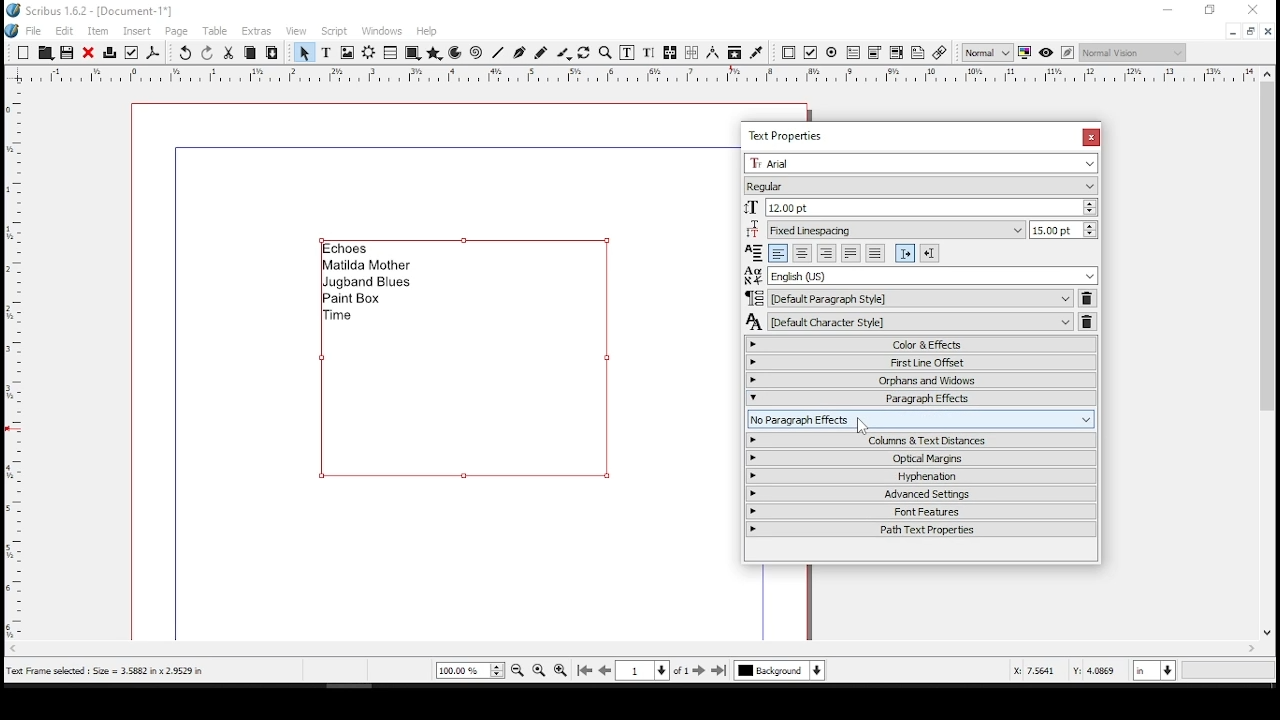 The image size is (1280, 720). Describe the element at coordinates (826, 253) in the screenshot. I see `align text right` at that location.